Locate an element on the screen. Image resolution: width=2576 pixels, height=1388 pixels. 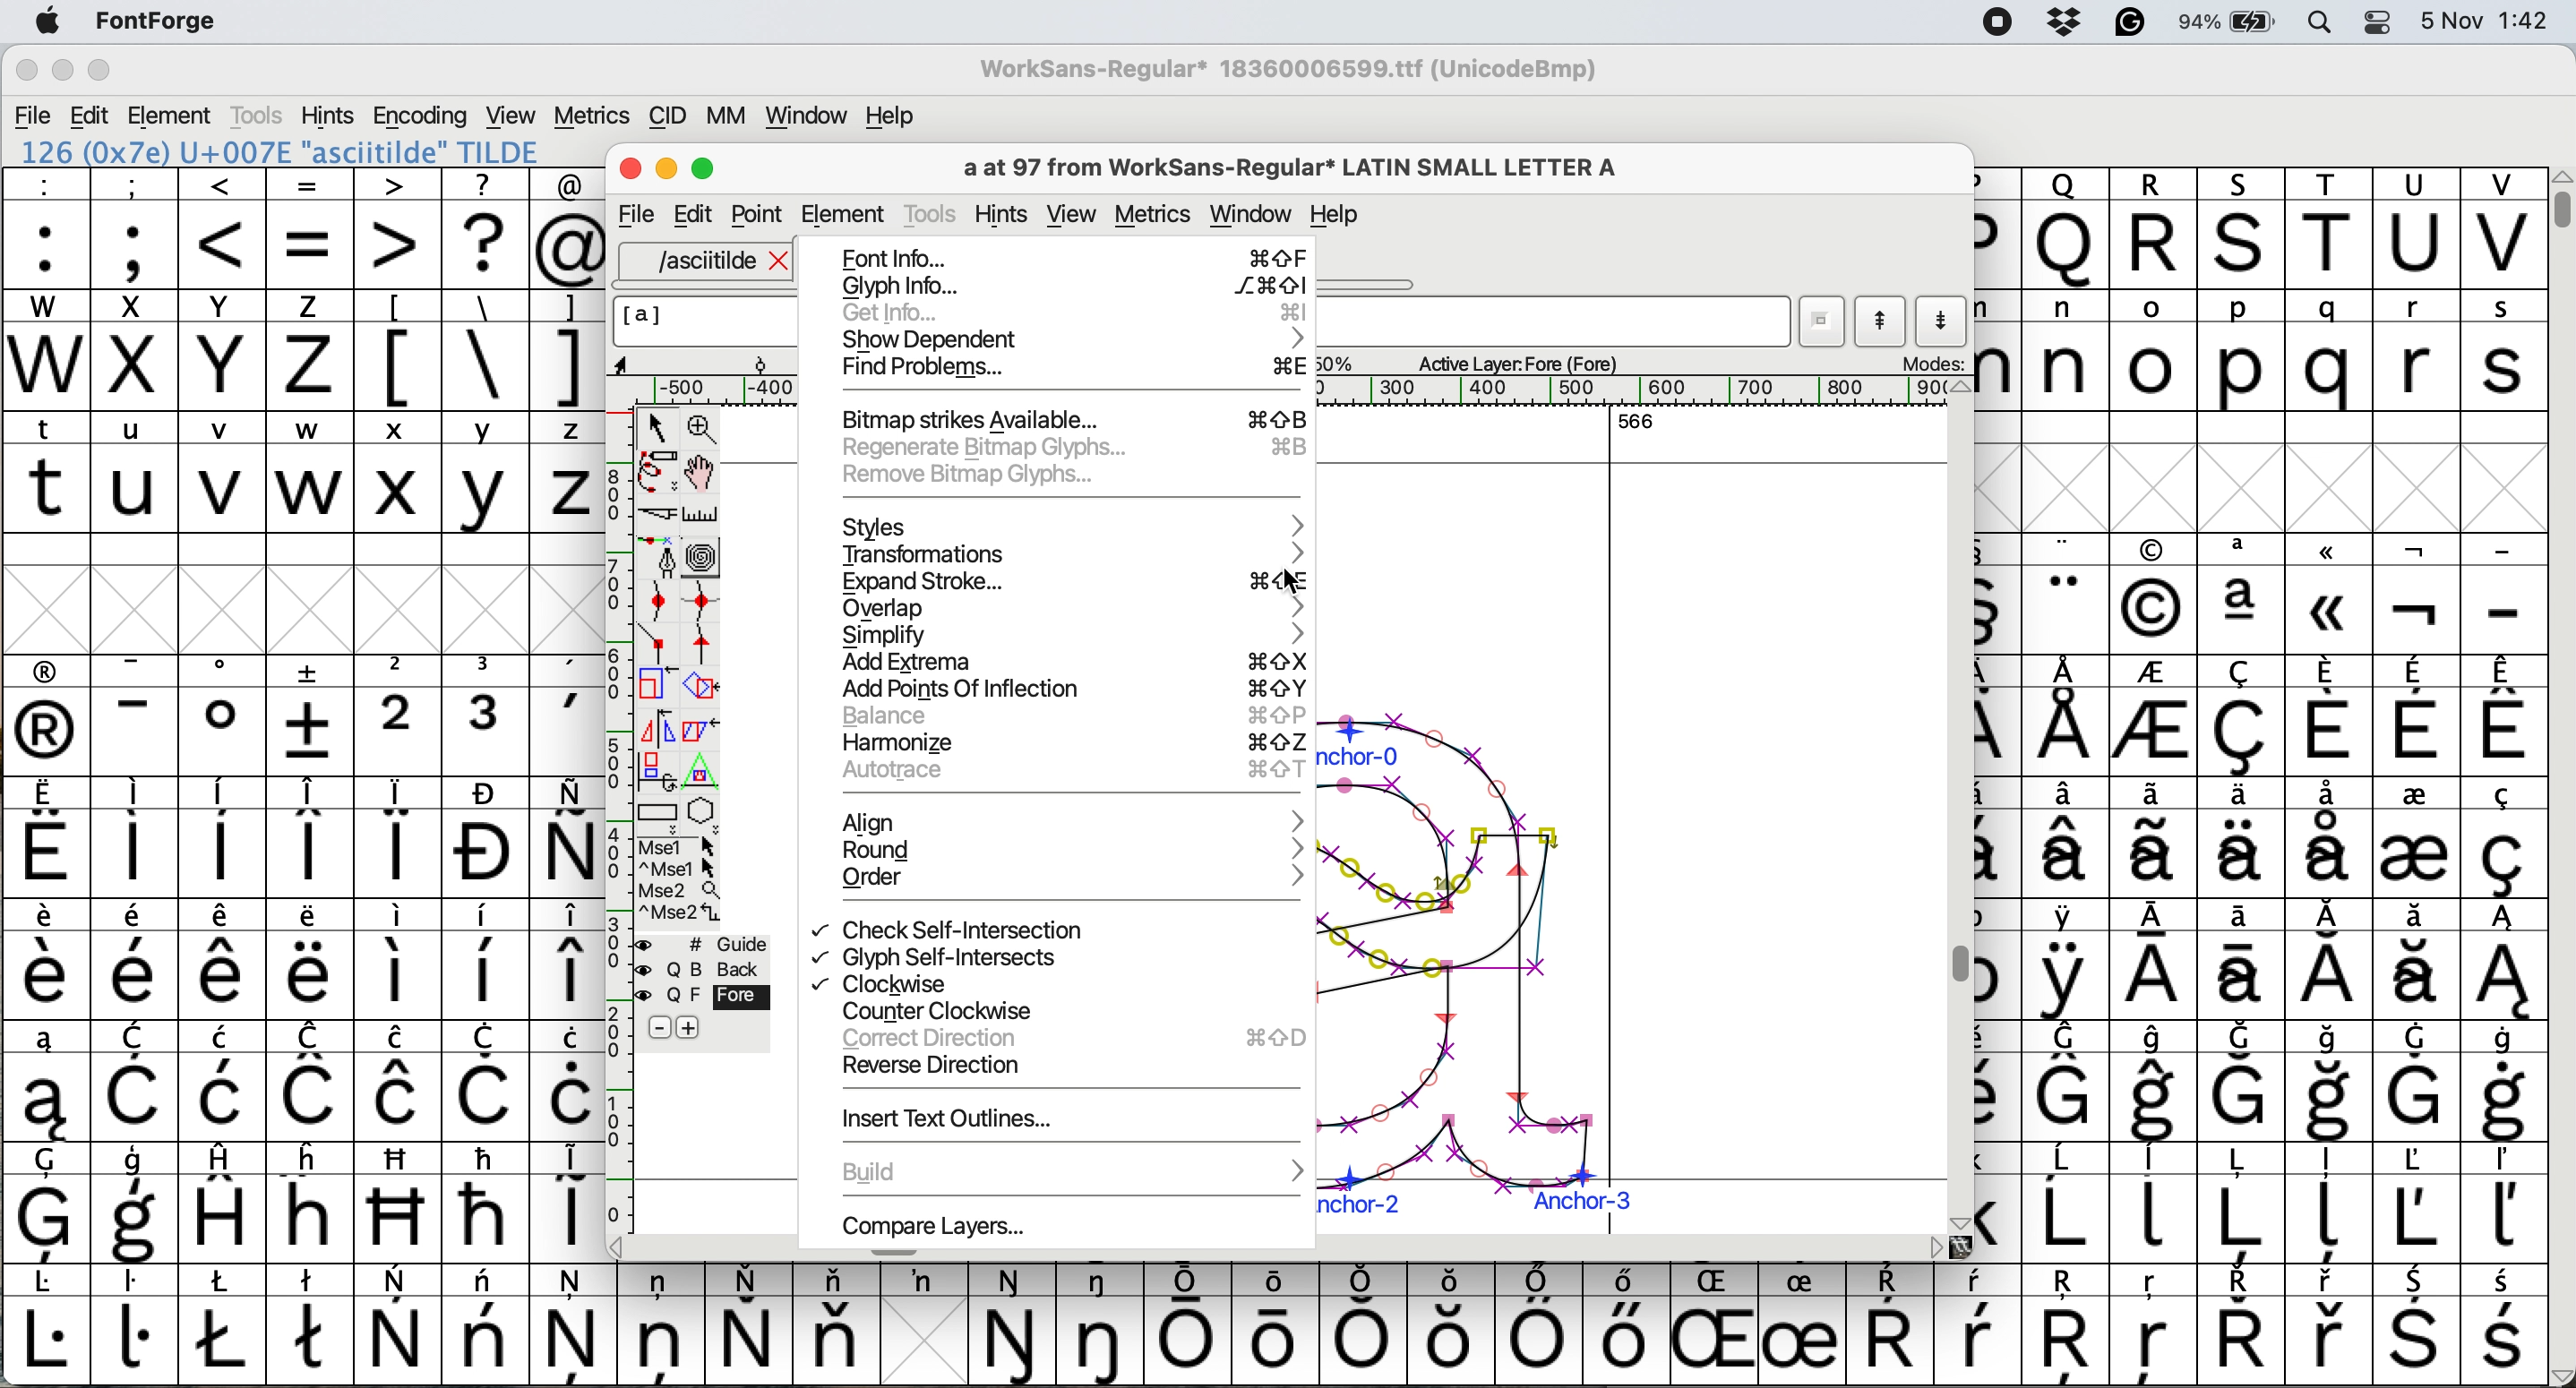
symbol is located at coordinates (2331, 835).